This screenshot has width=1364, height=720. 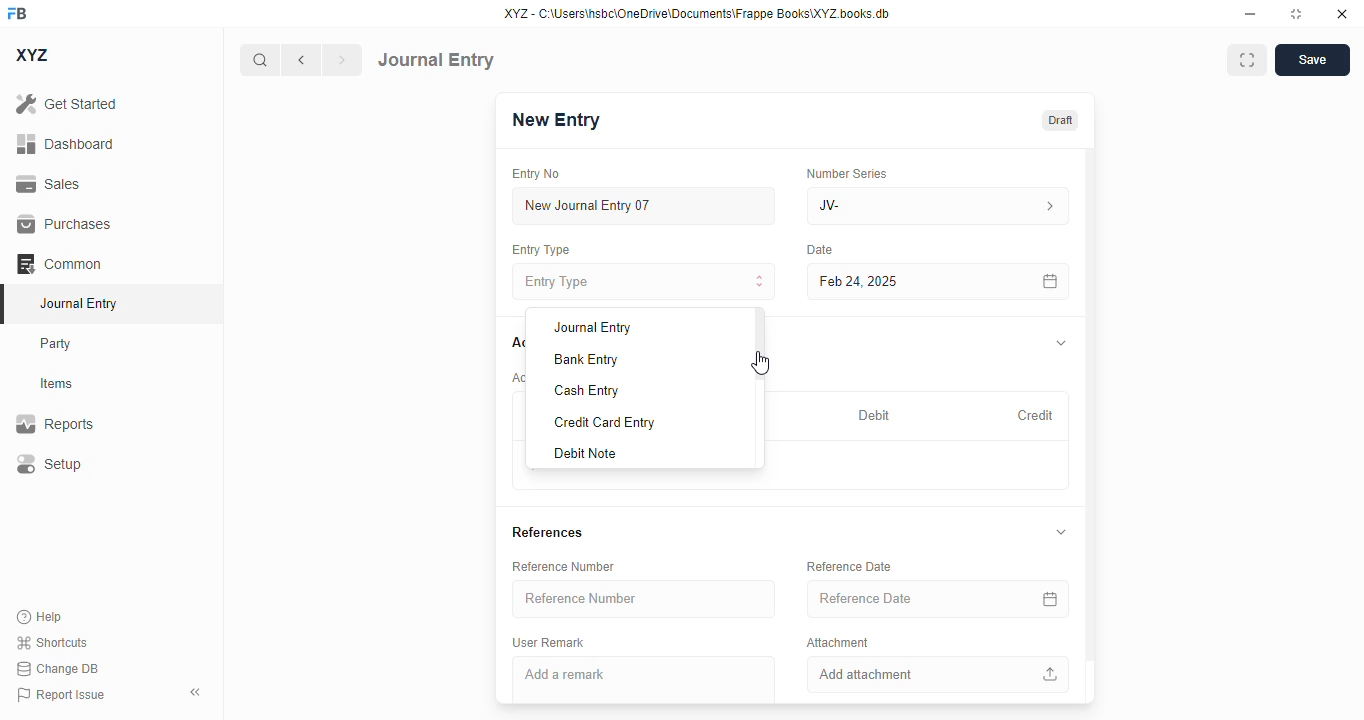 What do you see at coordinates (58, 344) in the screenshot?
I see `party` at bounding box center [58, 344].